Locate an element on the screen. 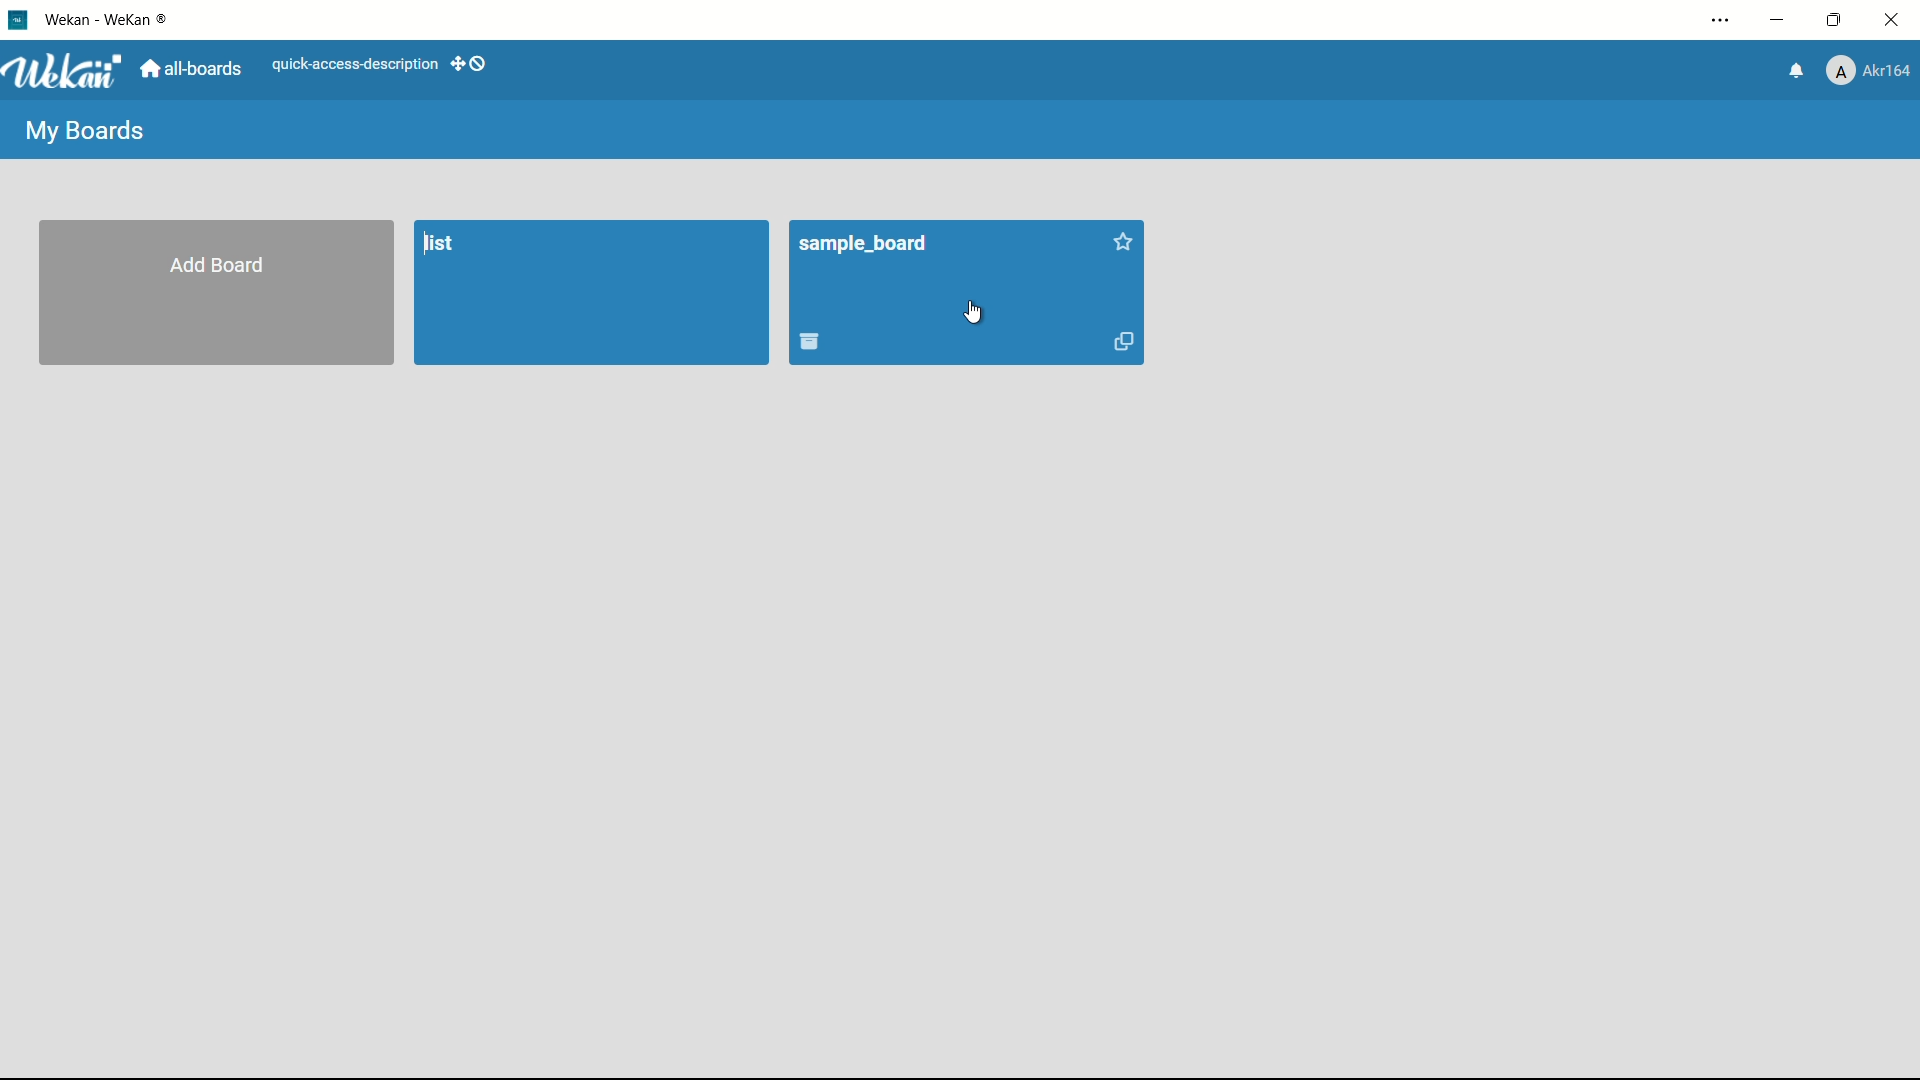  app name is located at coordinates (110, 21).